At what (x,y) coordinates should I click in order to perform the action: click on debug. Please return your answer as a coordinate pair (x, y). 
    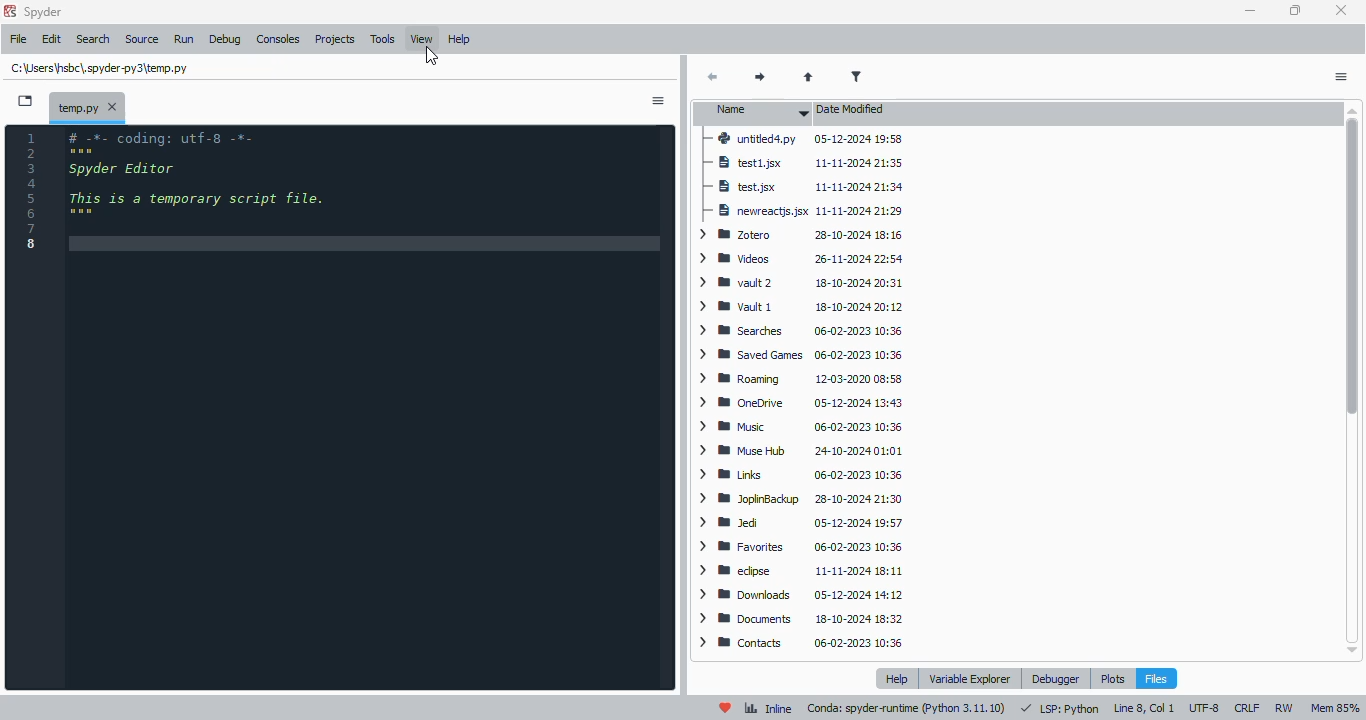
    Looking at the image, I should click on (226, 40).